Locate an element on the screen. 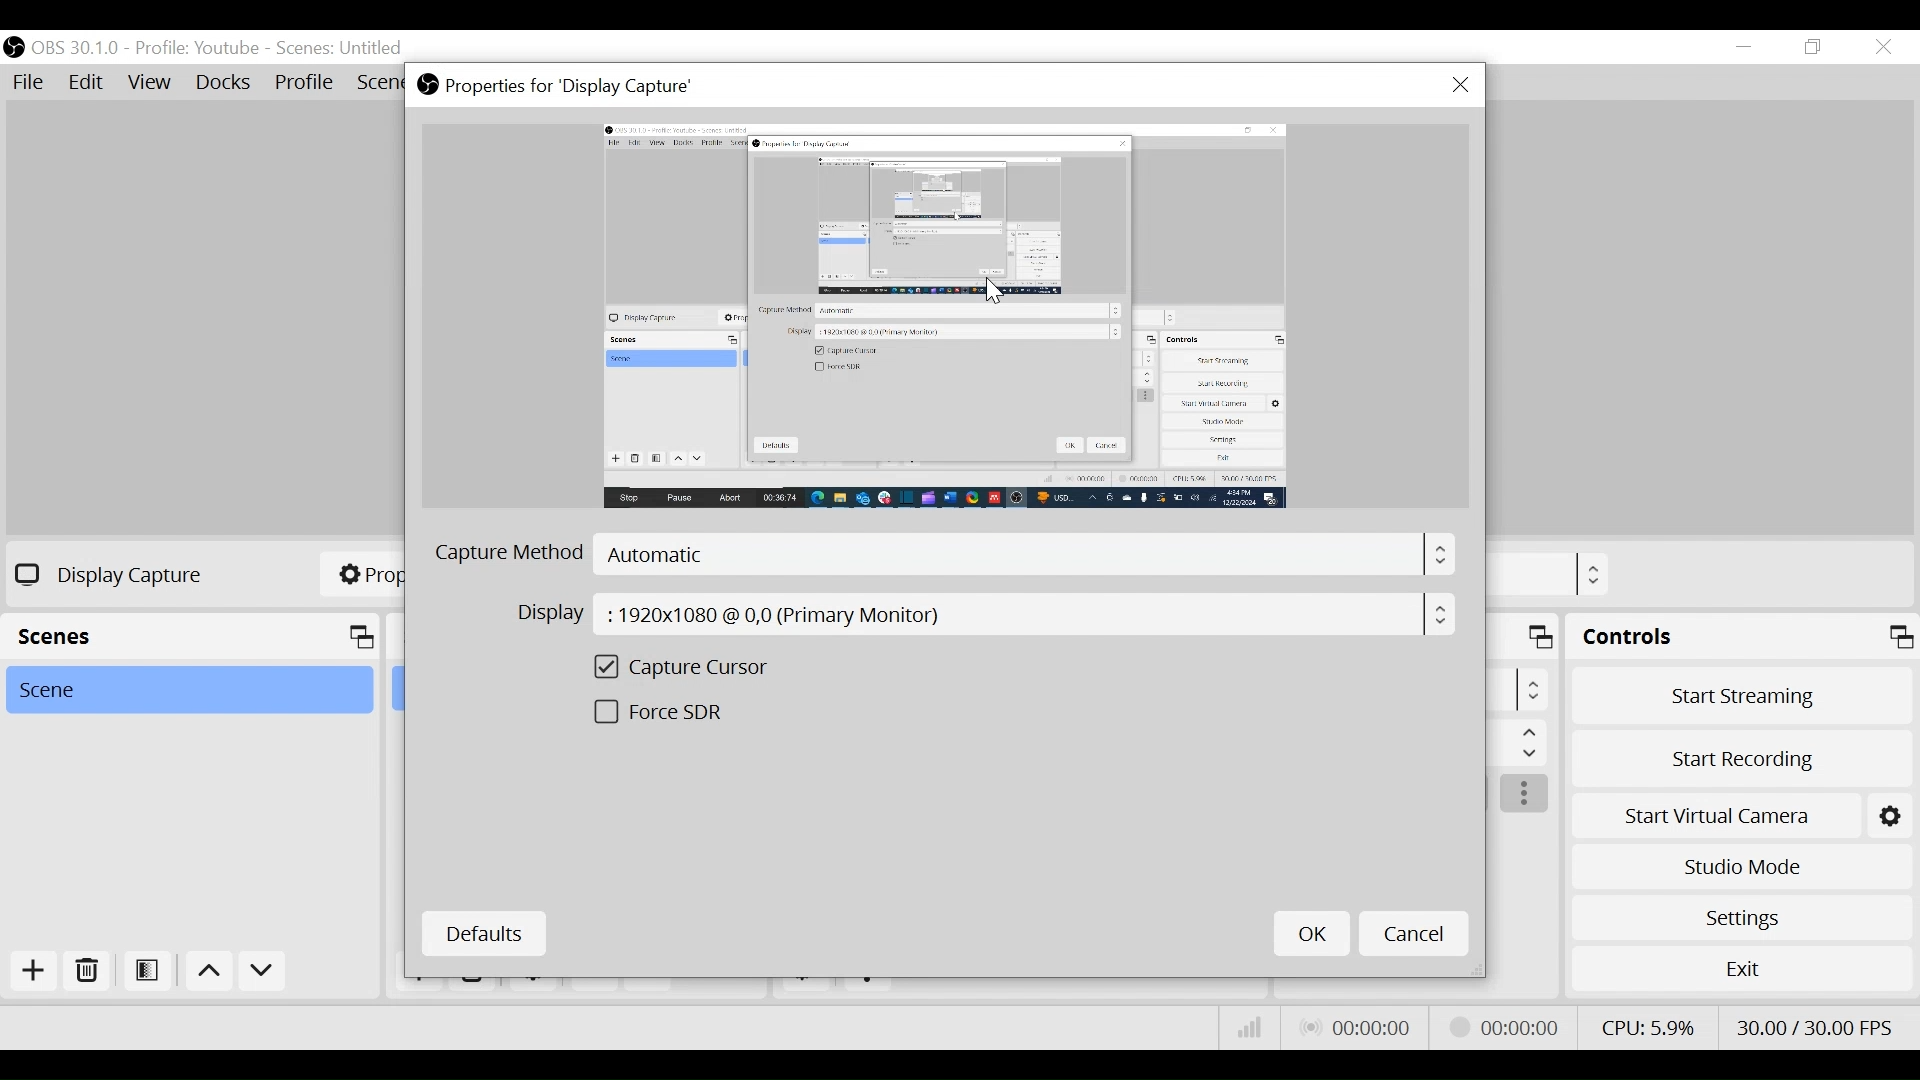  No source selected is located at coordinates (104, 574).